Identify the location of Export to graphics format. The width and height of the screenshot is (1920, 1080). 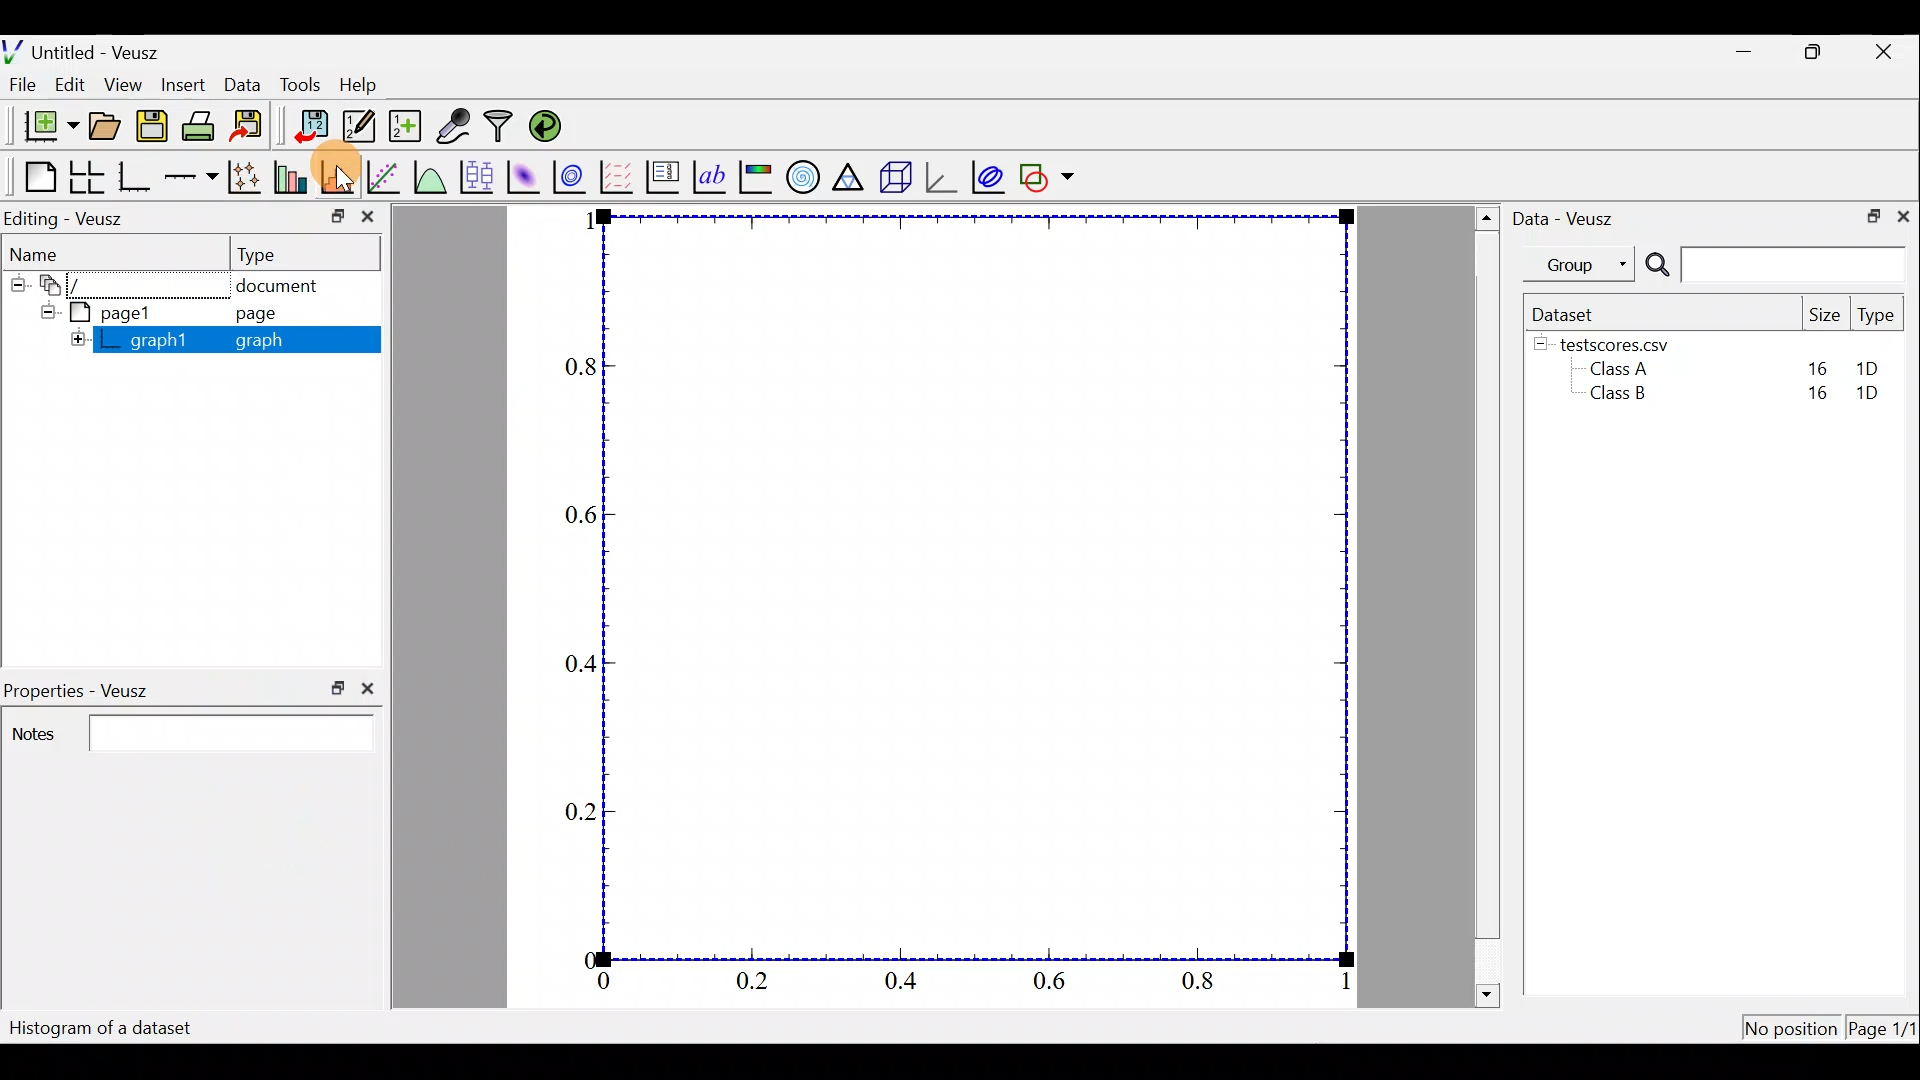
(250, 126).